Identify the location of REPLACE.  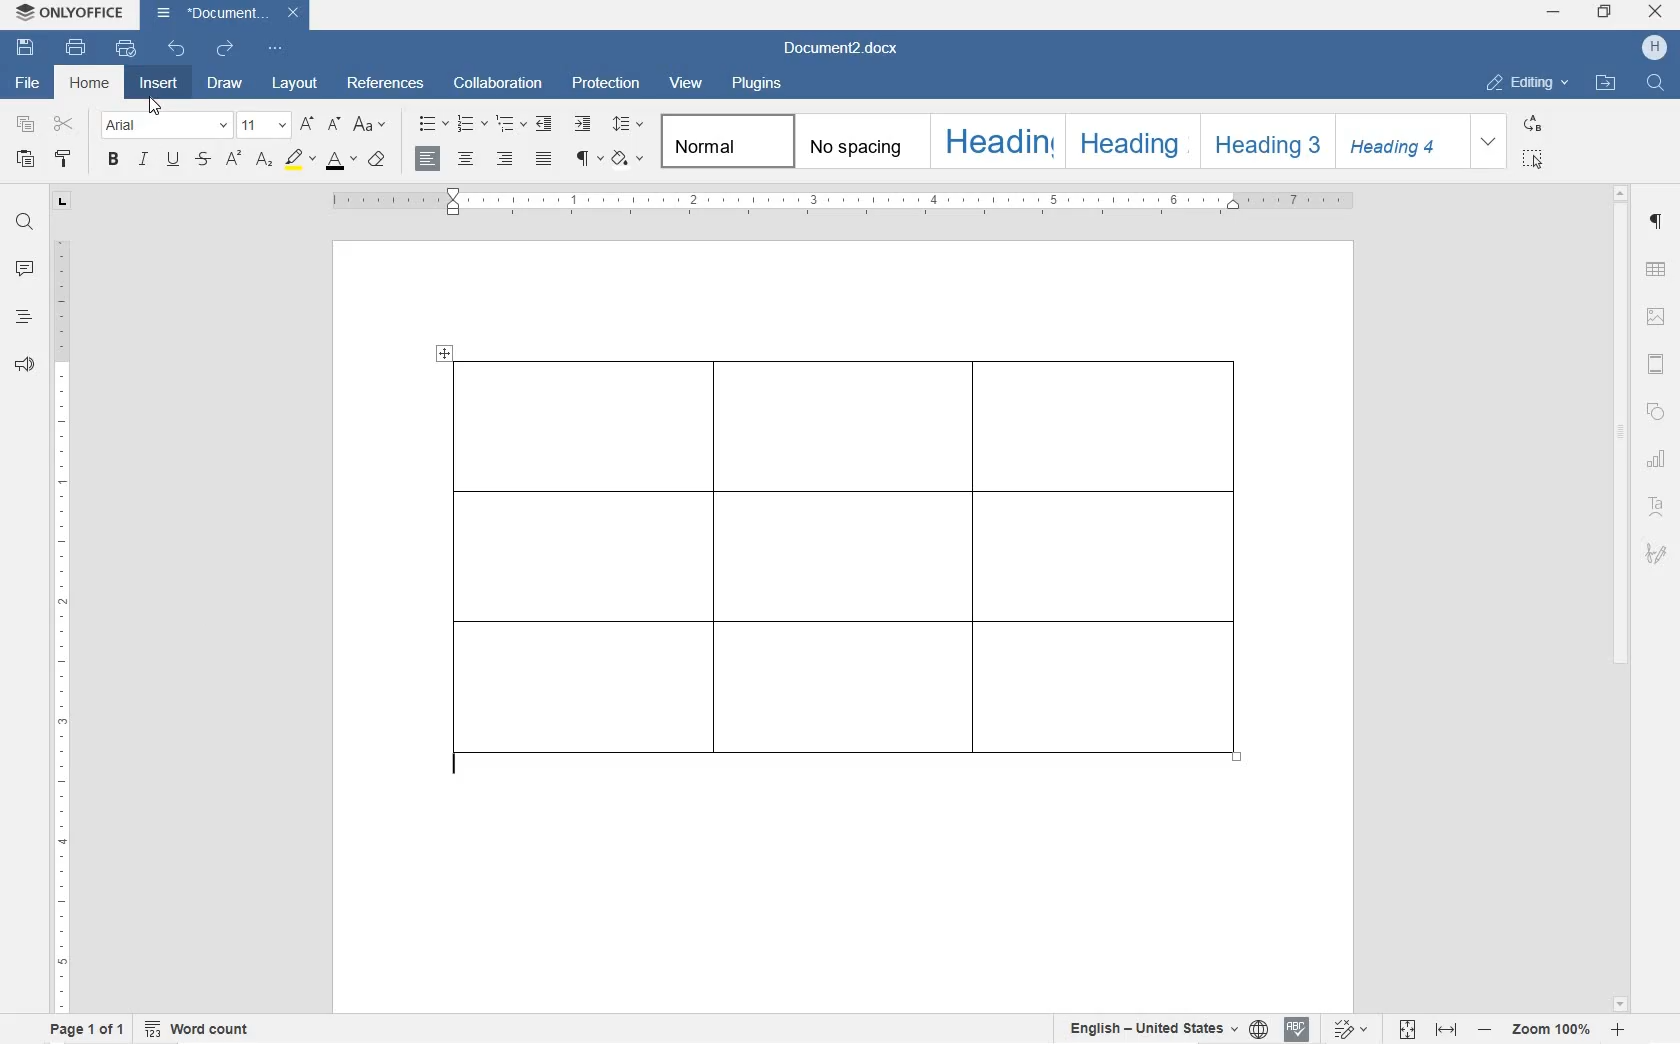
(1535, 122).